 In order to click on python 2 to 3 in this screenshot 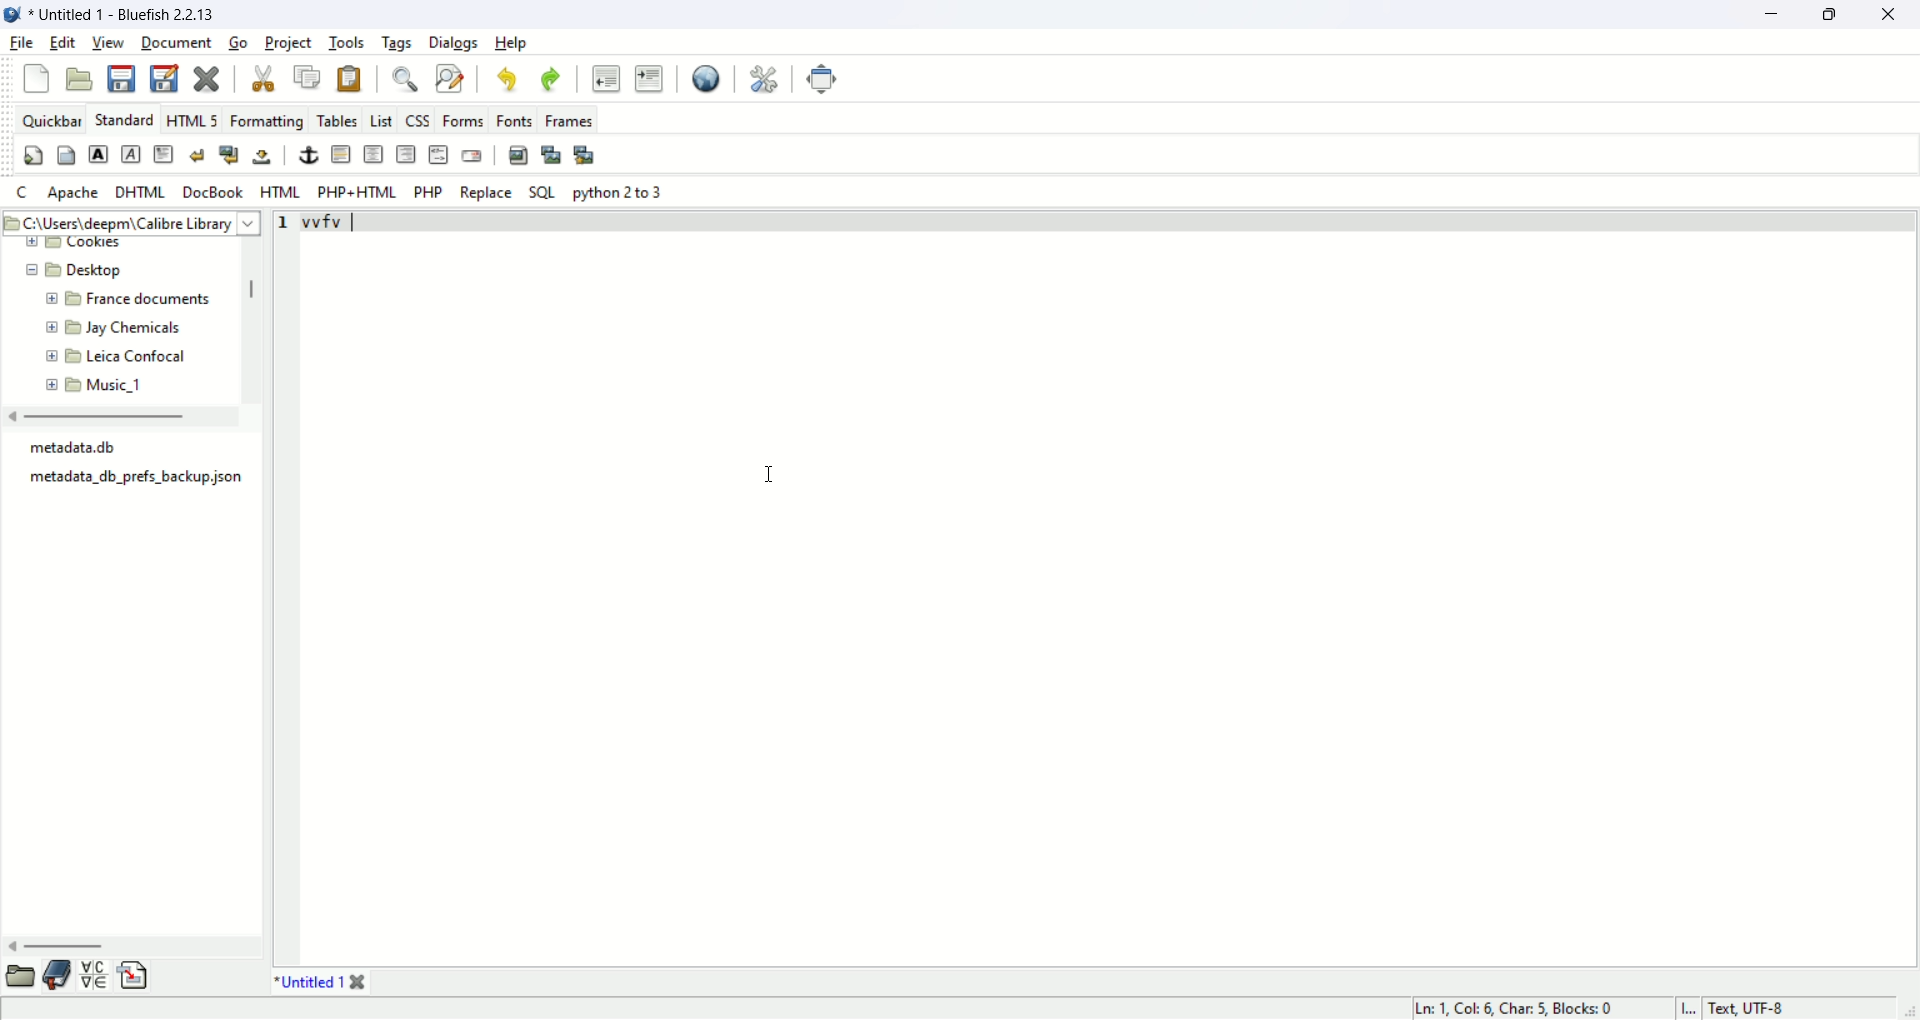, I will do `click(616, 193)`.